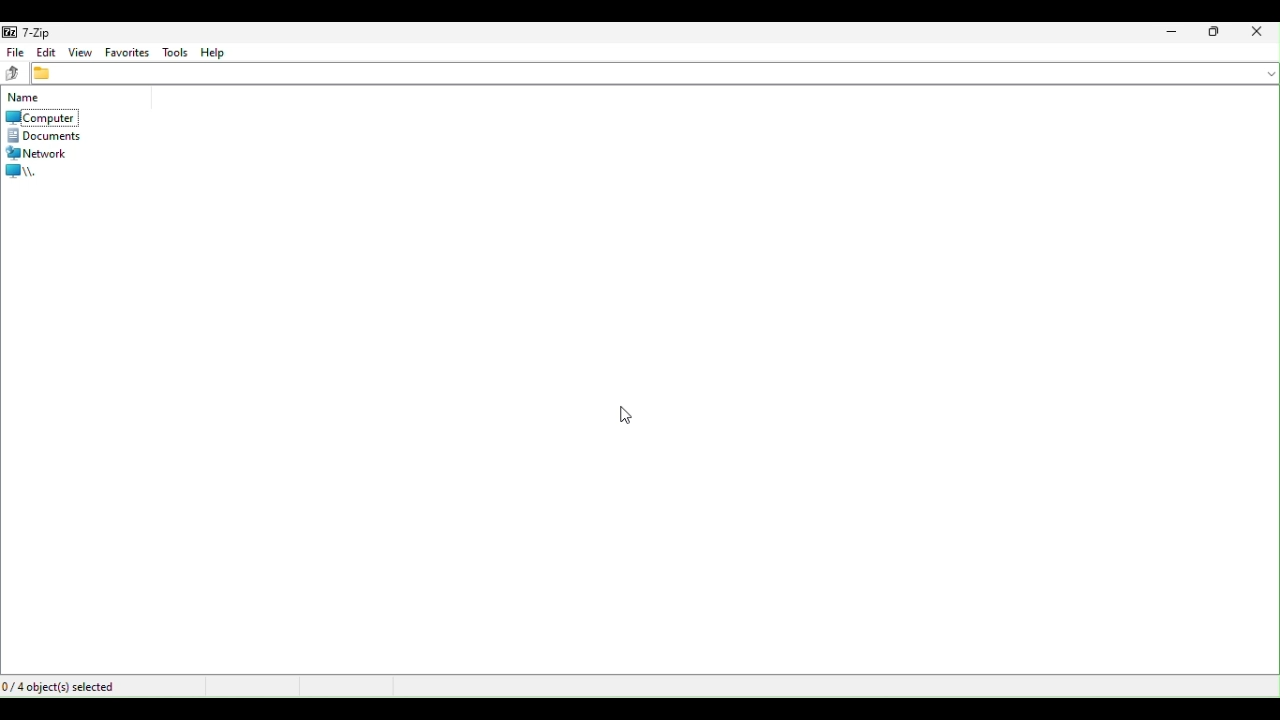  What do you see at coordinates (216, 54) in the screenshot?
I see `Help` at bounding box center [216, 54].